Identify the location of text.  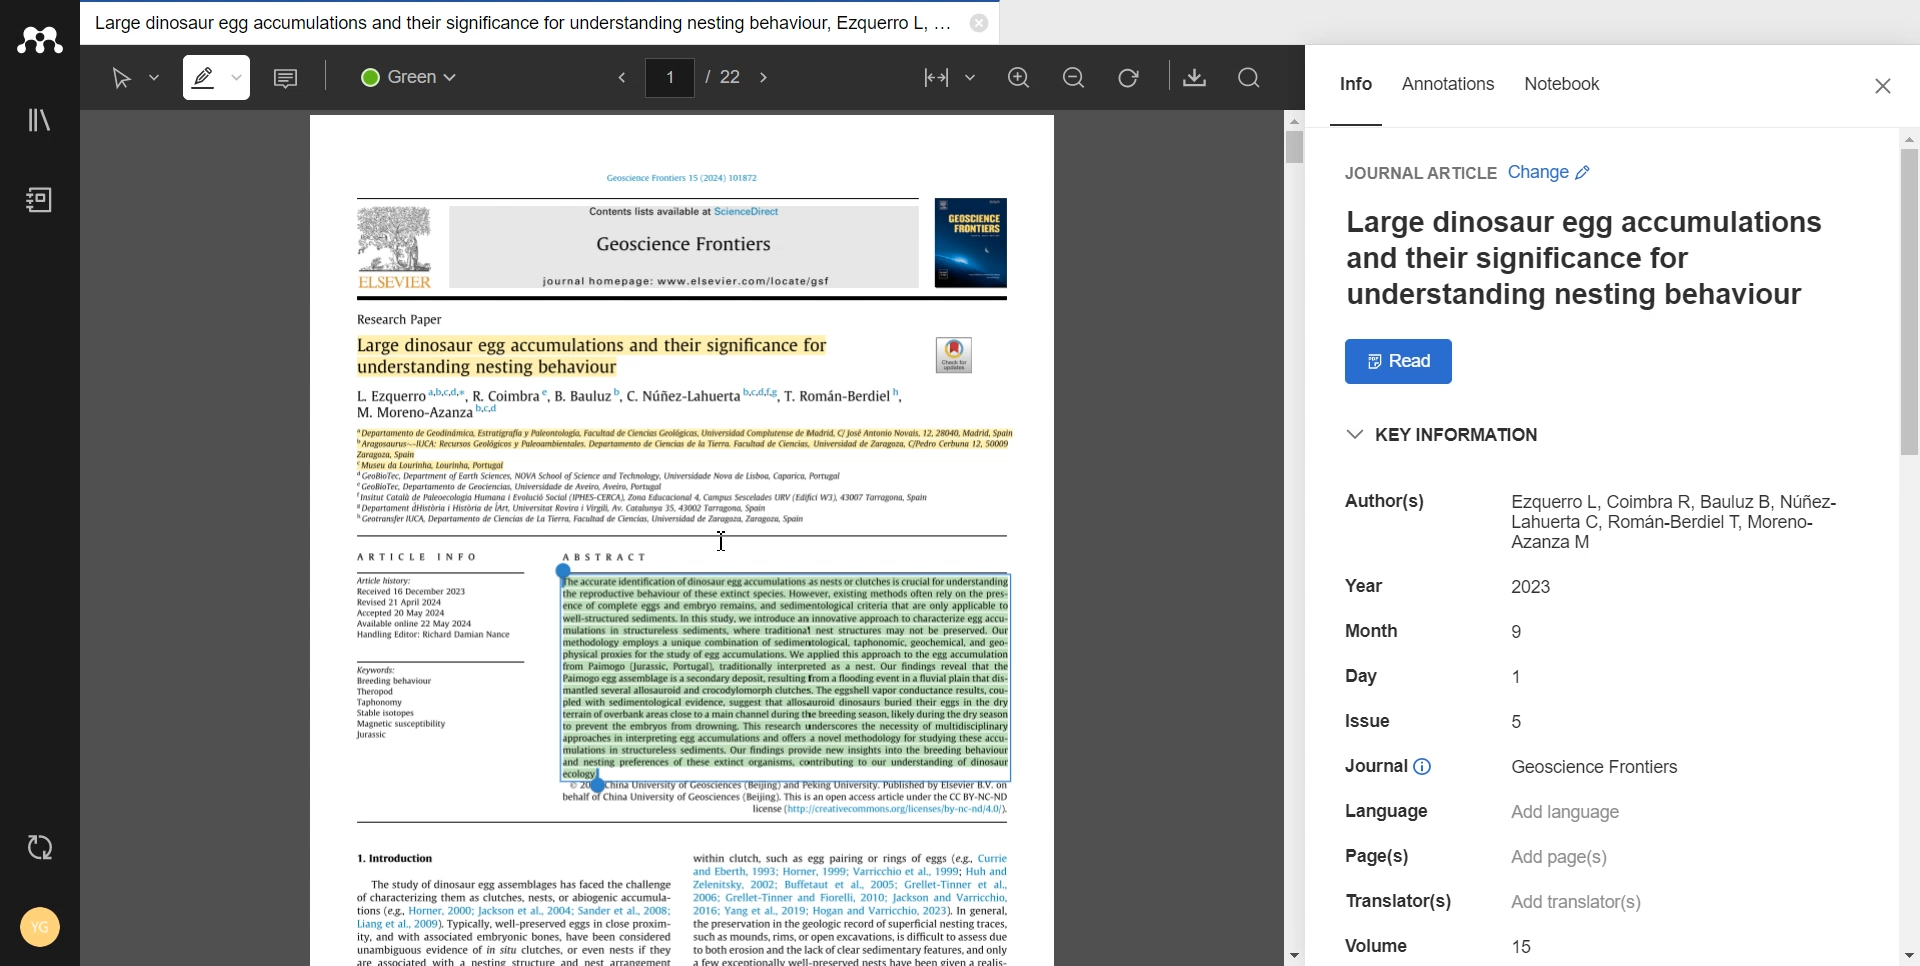
(1677, 521).